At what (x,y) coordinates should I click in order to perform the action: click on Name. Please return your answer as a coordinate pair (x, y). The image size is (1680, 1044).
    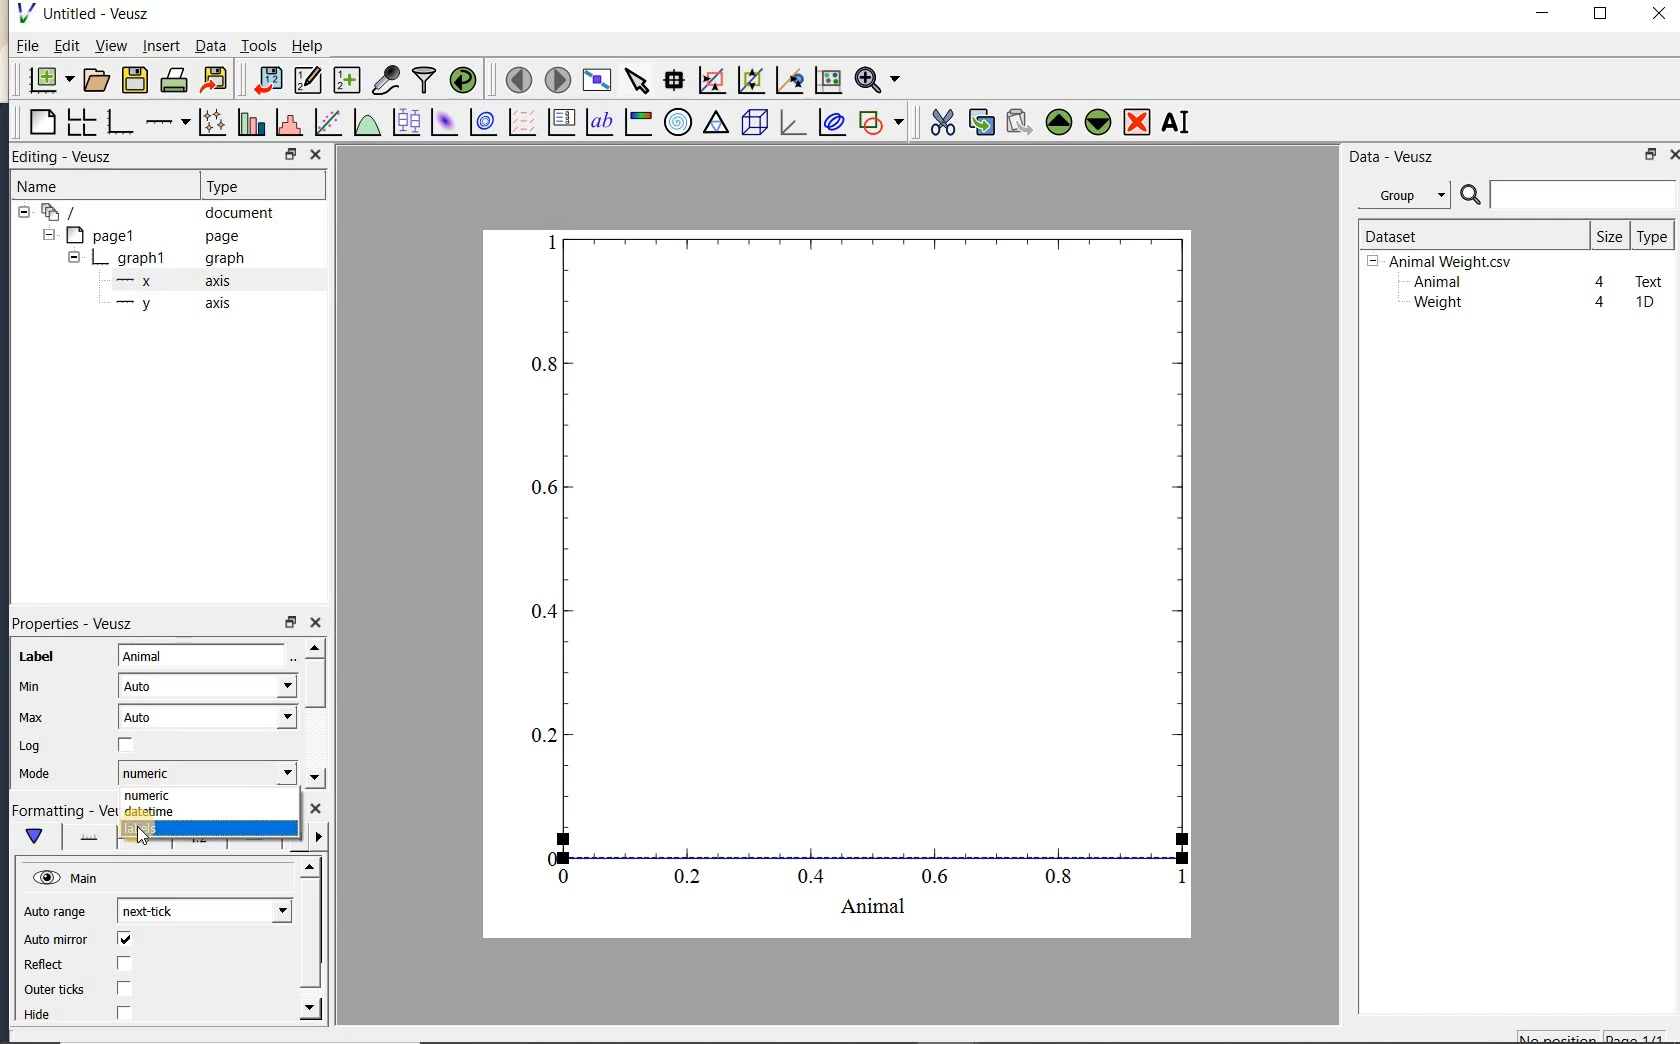
    Looking at the image, I should click on (59, 186).